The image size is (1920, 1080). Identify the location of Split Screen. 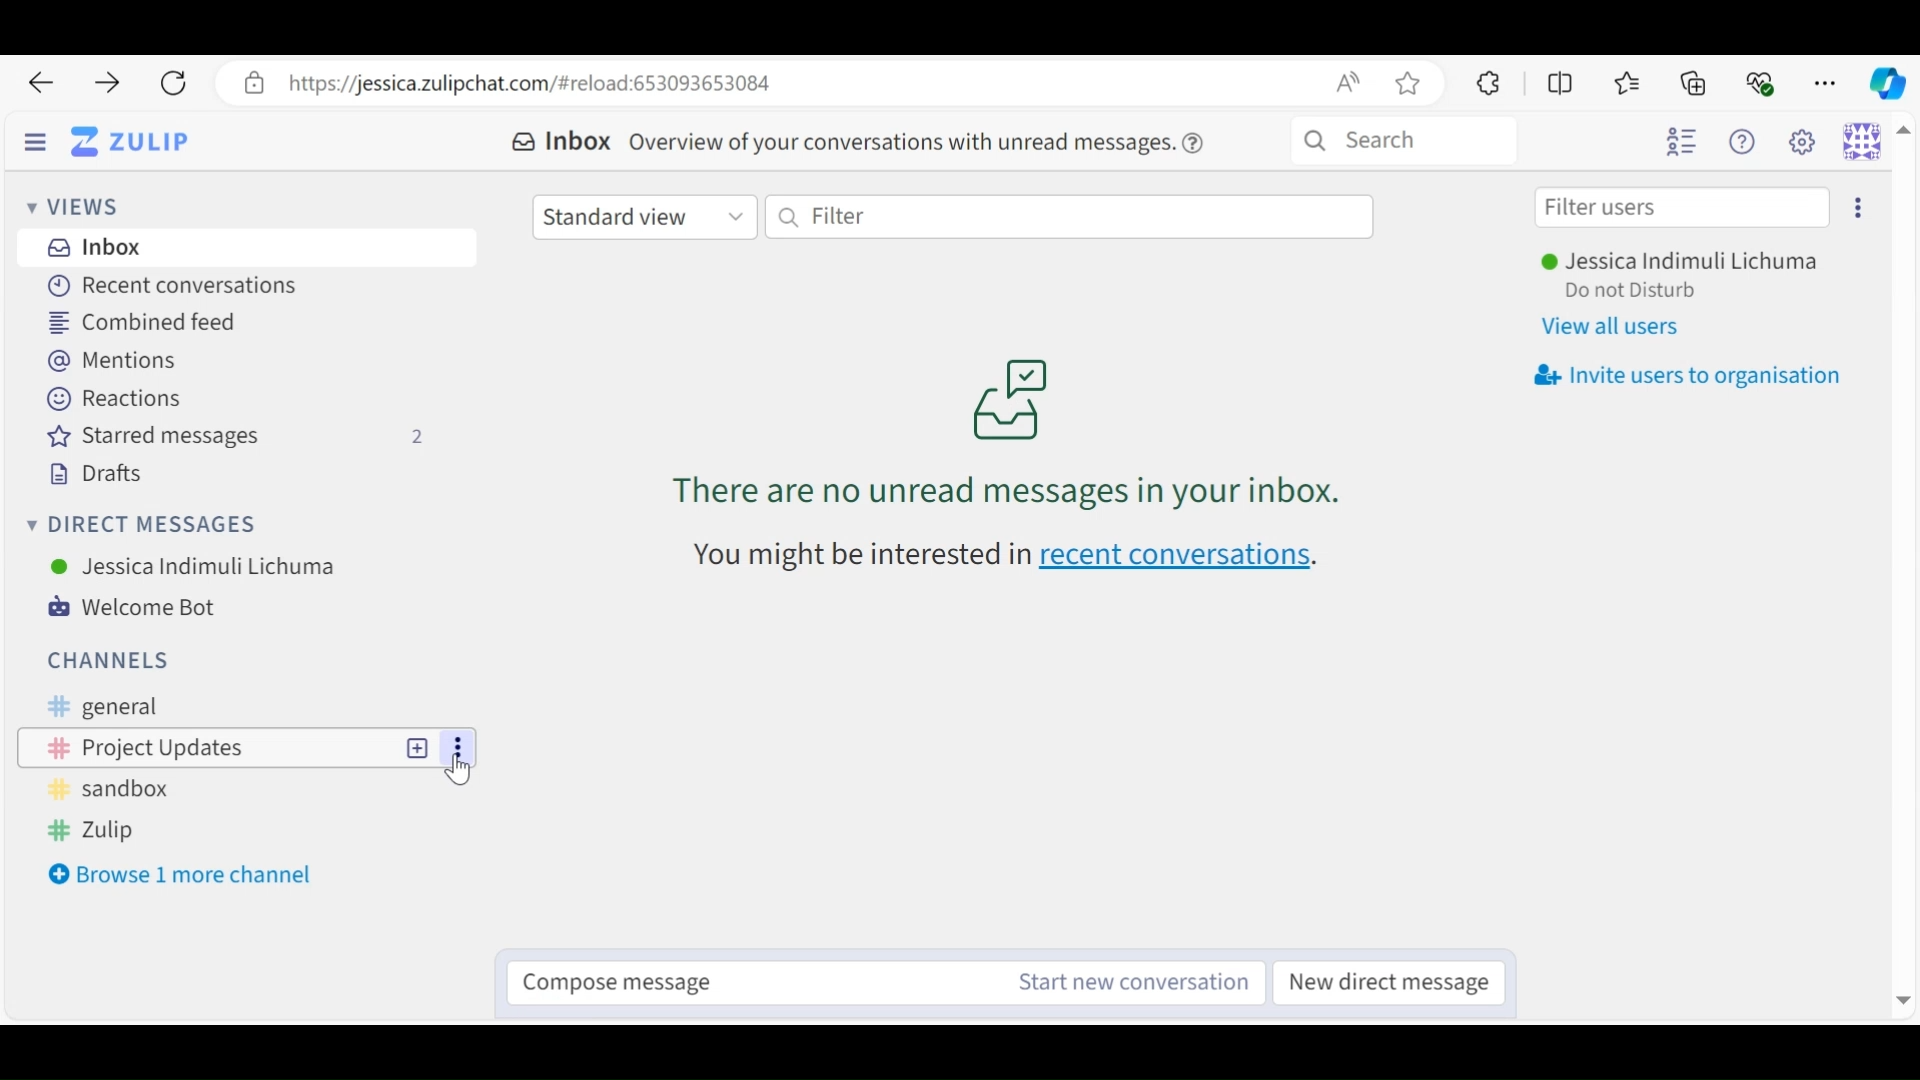
(1562, 83).